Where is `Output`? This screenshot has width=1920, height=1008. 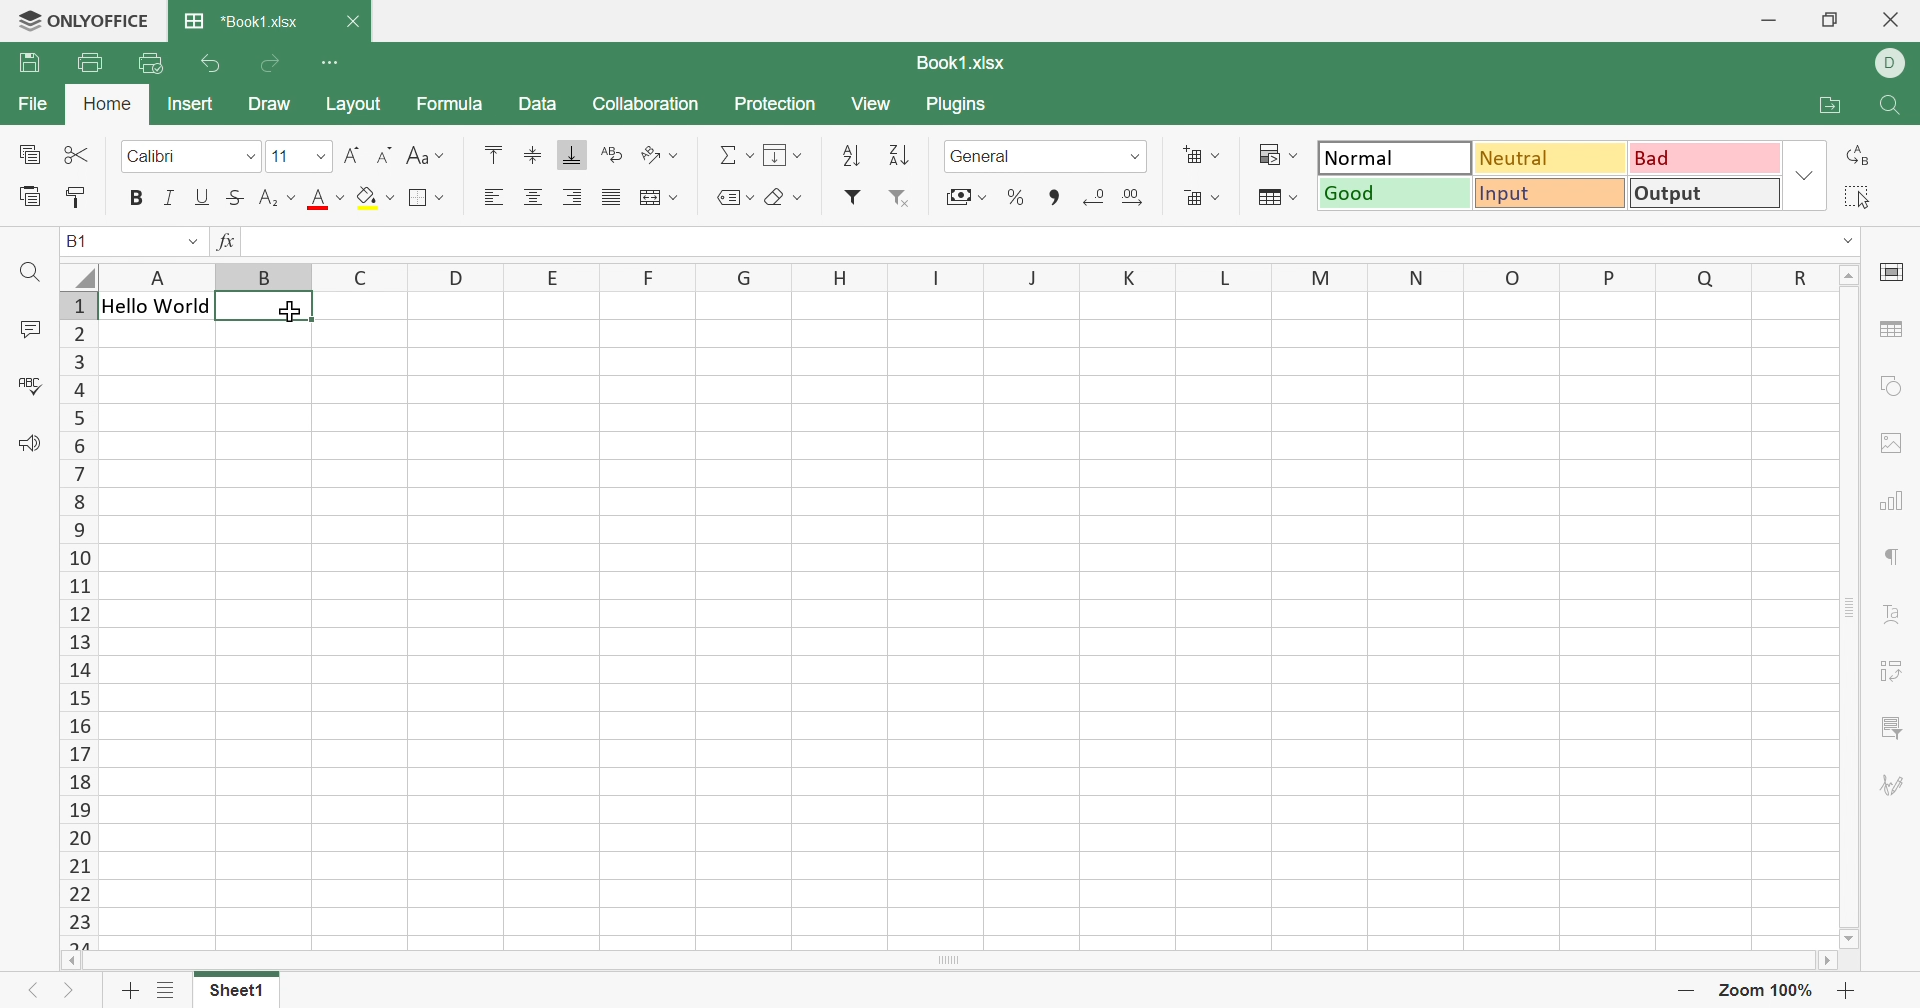 Output is located at coordinates (1704, 193).